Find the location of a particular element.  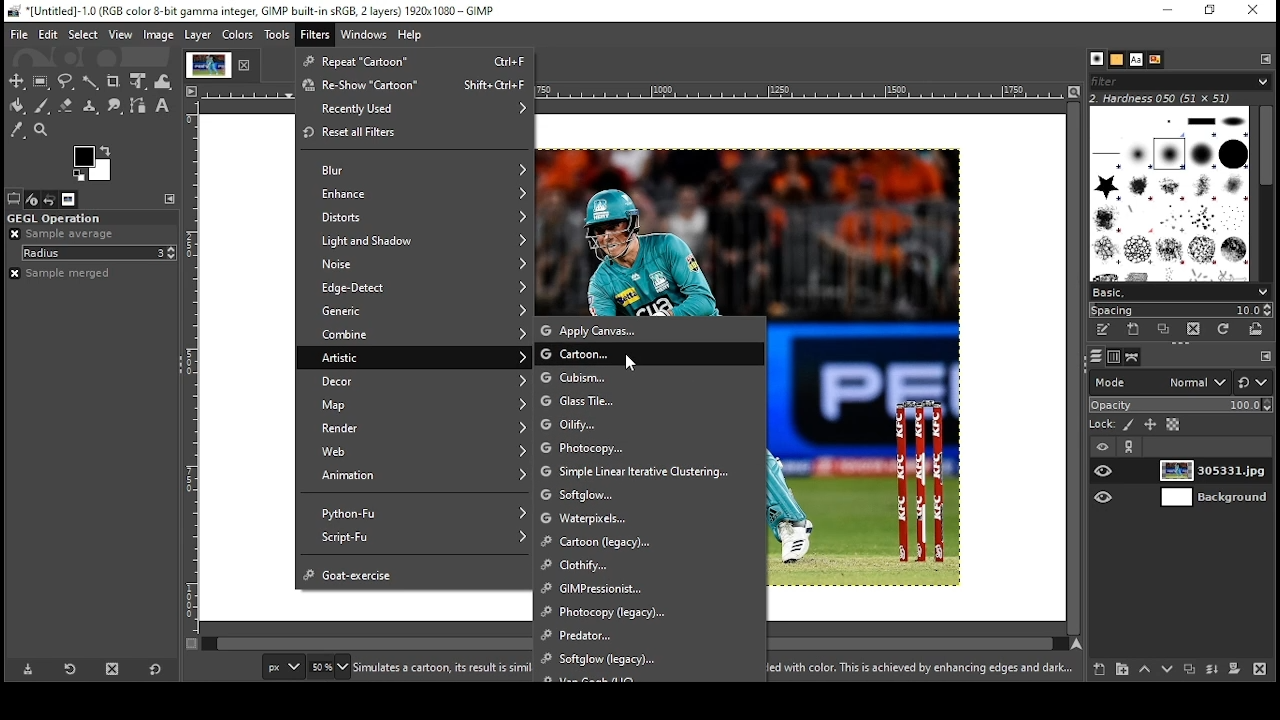

layer on/off is located at coordinates (1106, 498).